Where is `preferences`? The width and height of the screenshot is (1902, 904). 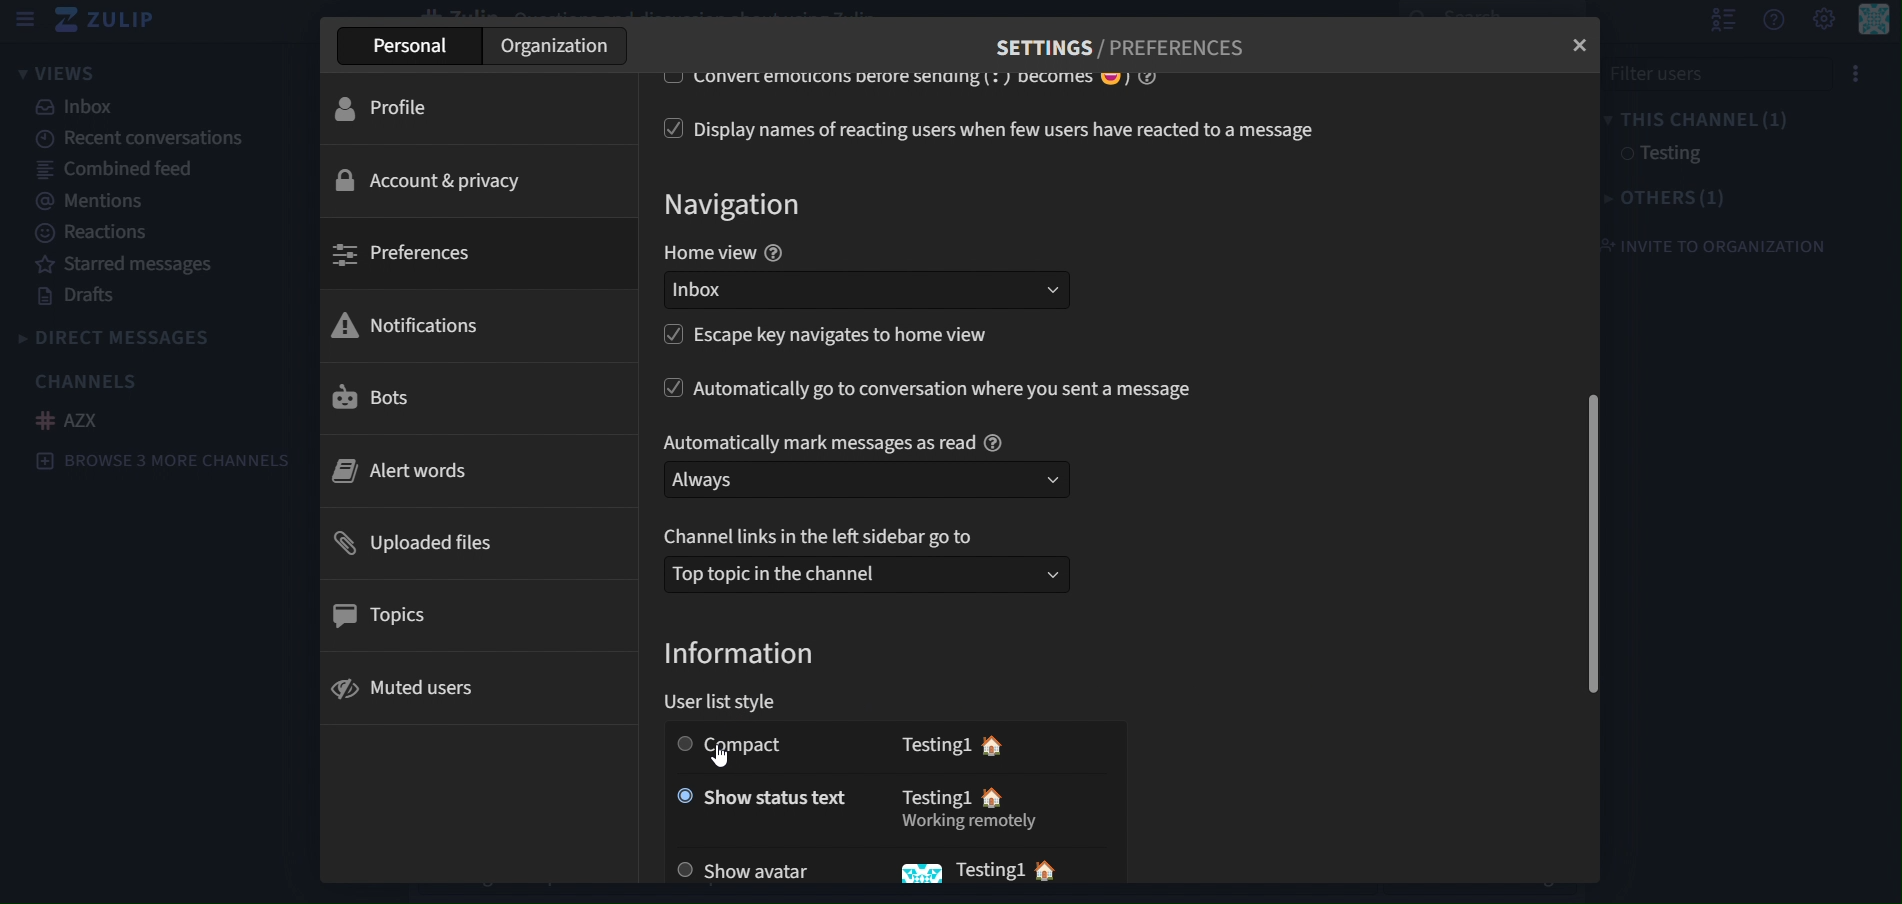
preferences is located at coordinates (407, 256).